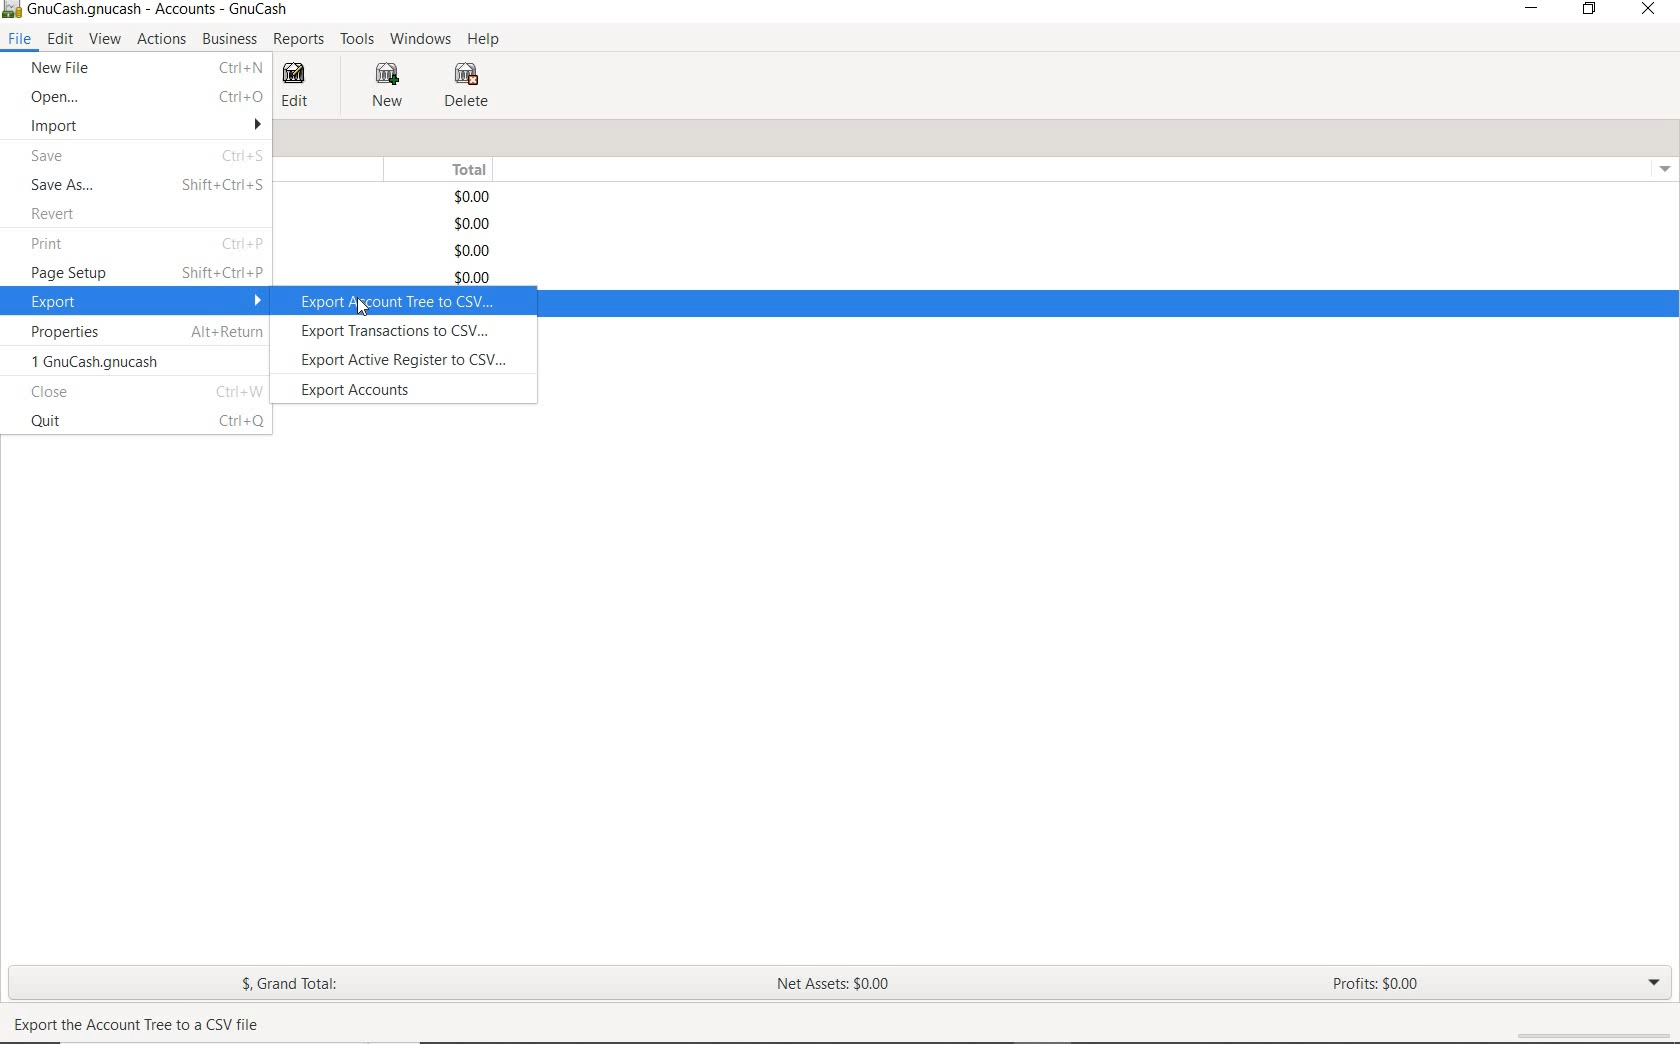 The height and width of the screenshot is (1044, 1680). What do you see at coordinates (301, 87) in the screenshot?
I see `EDIT` at bounding box center [301, 87].